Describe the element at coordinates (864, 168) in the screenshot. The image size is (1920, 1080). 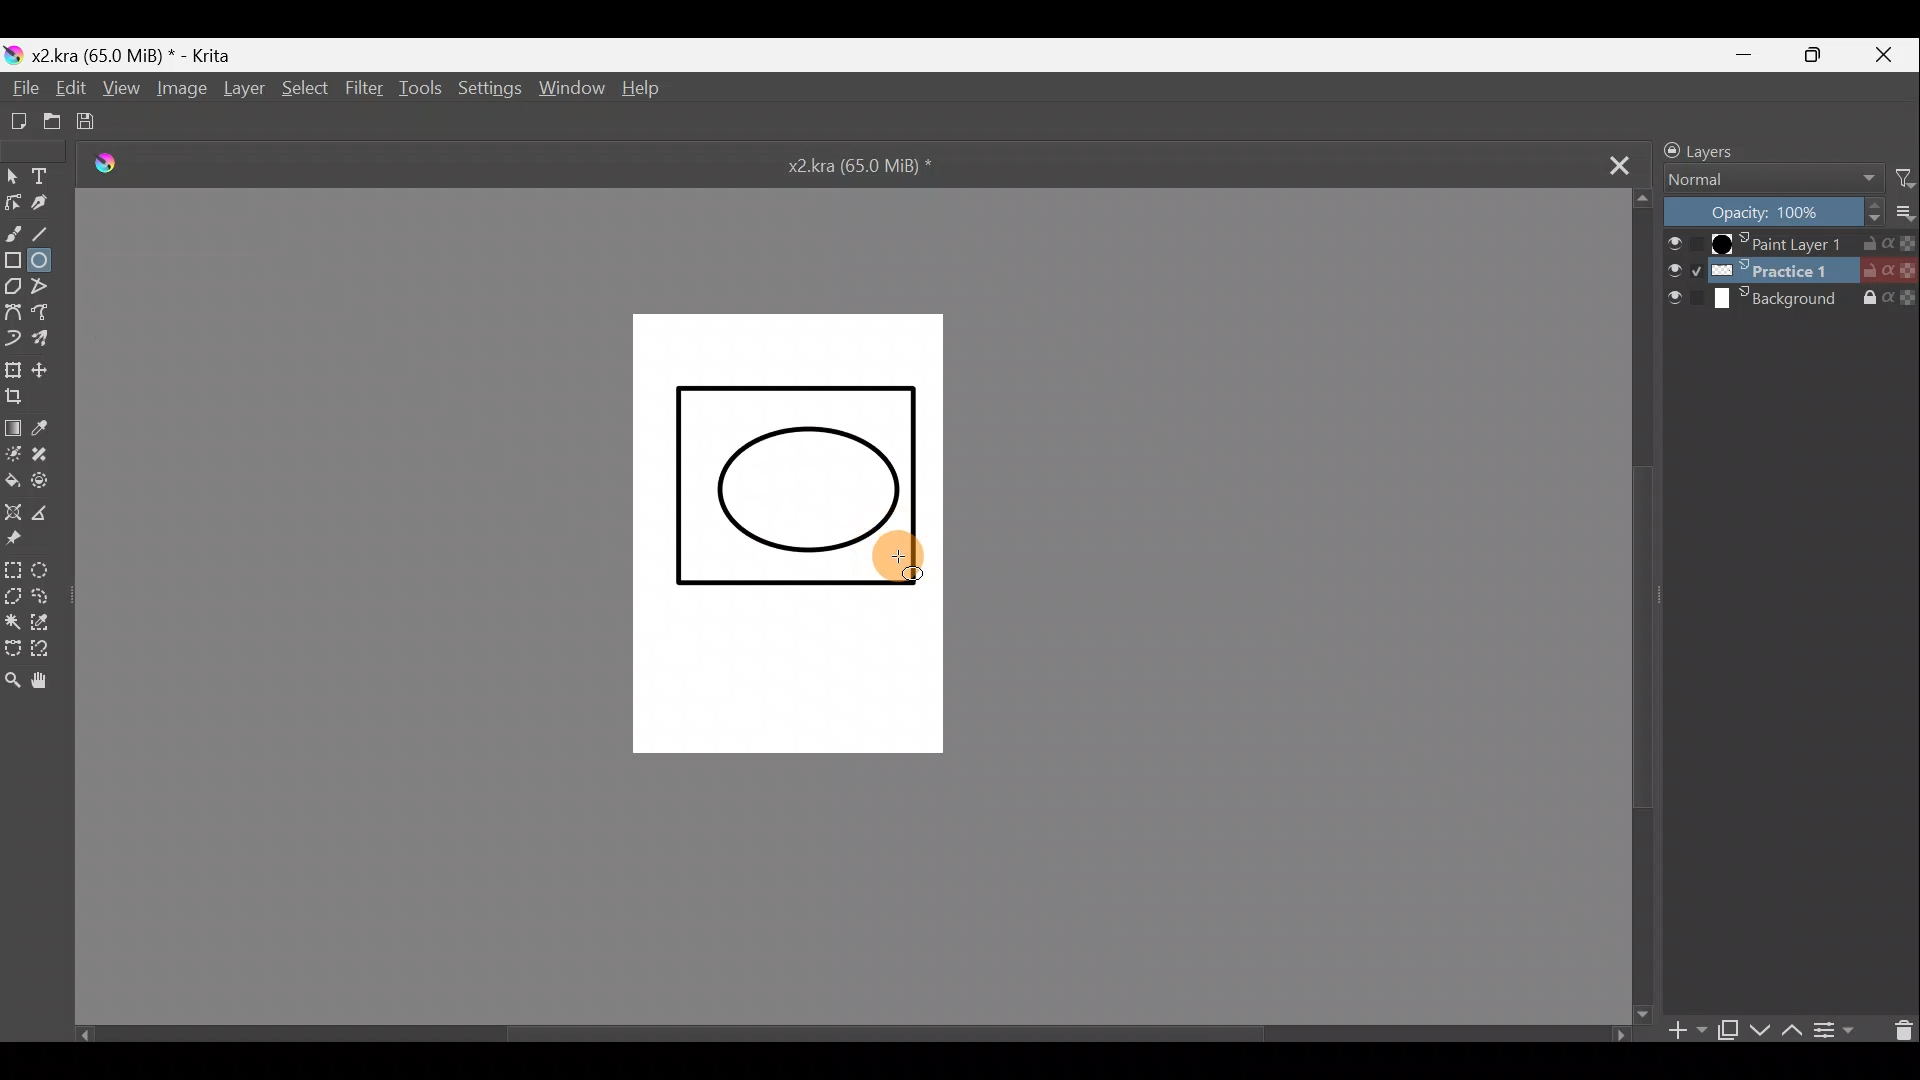
I see `x2.kra (65.0 MiB) *` at that location.